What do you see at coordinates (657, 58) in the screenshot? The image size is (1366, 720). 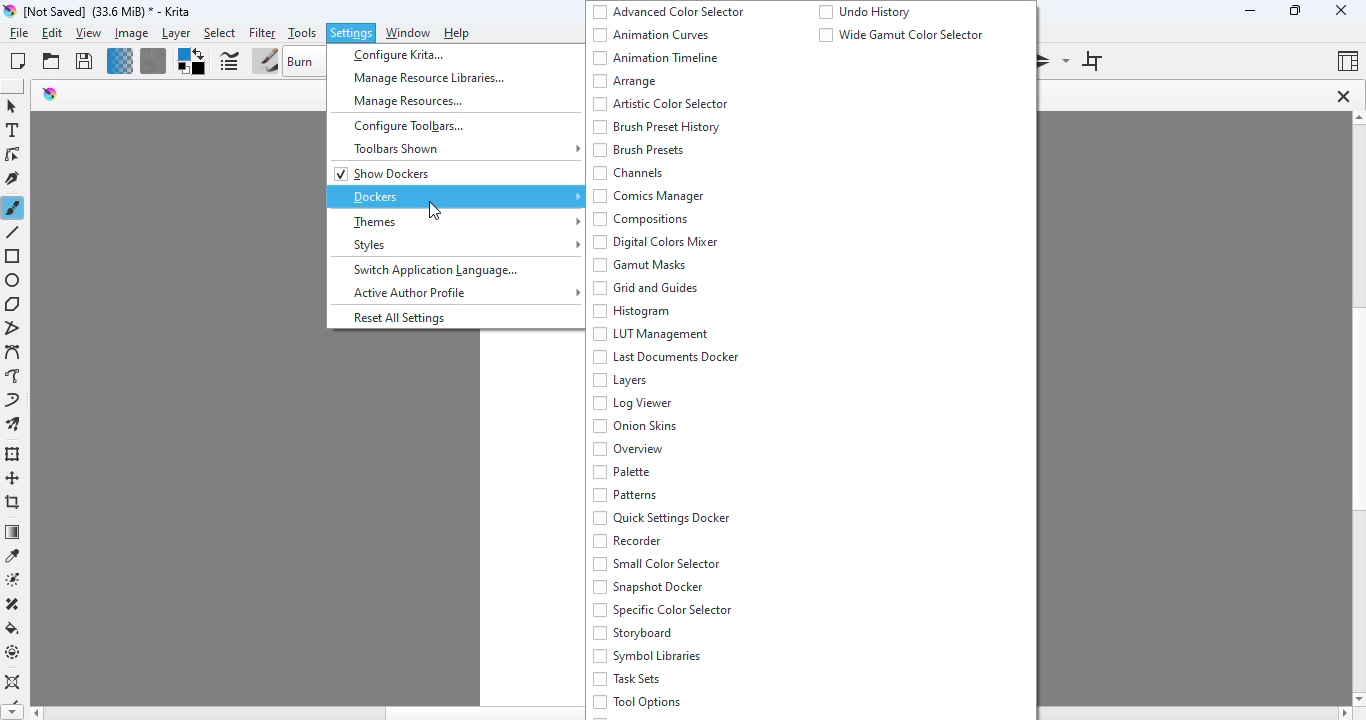 I see `animation timeline` at bounding box center [657, 58].